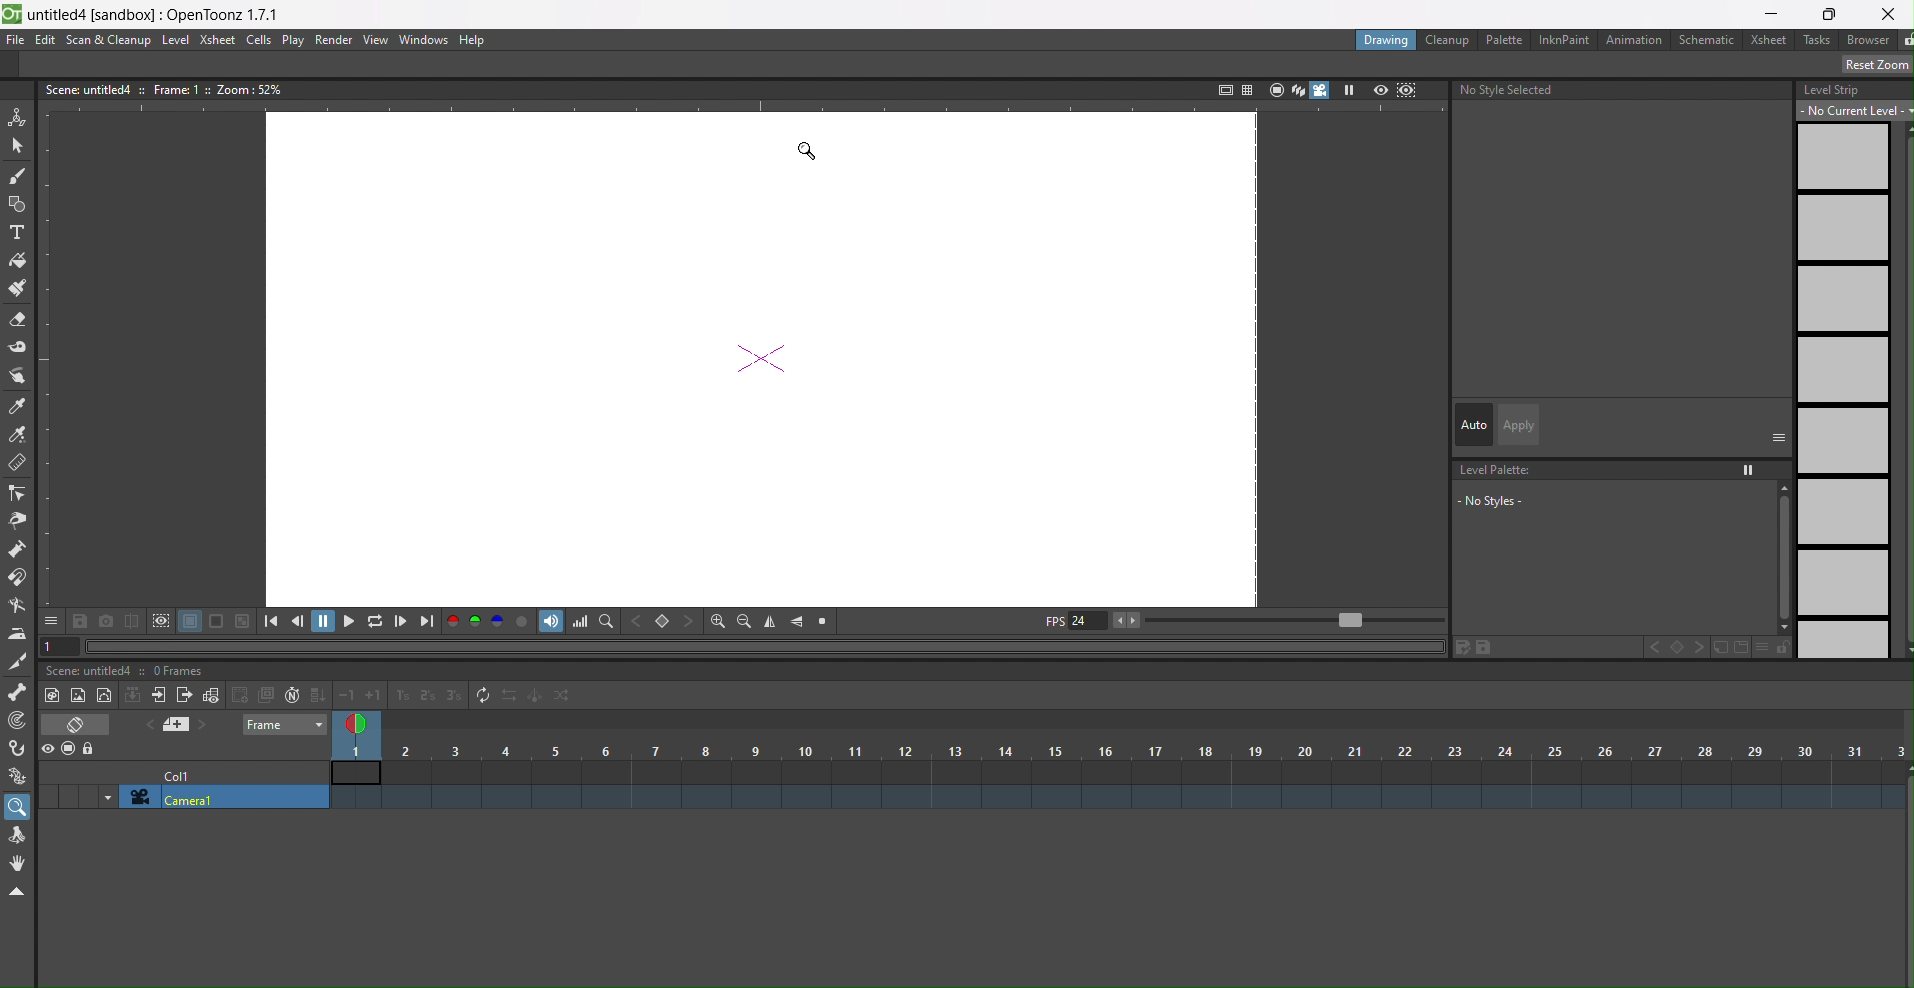  Describe the element at coordinates (90, 750) in the screenshot. I see `lock column` at that location.